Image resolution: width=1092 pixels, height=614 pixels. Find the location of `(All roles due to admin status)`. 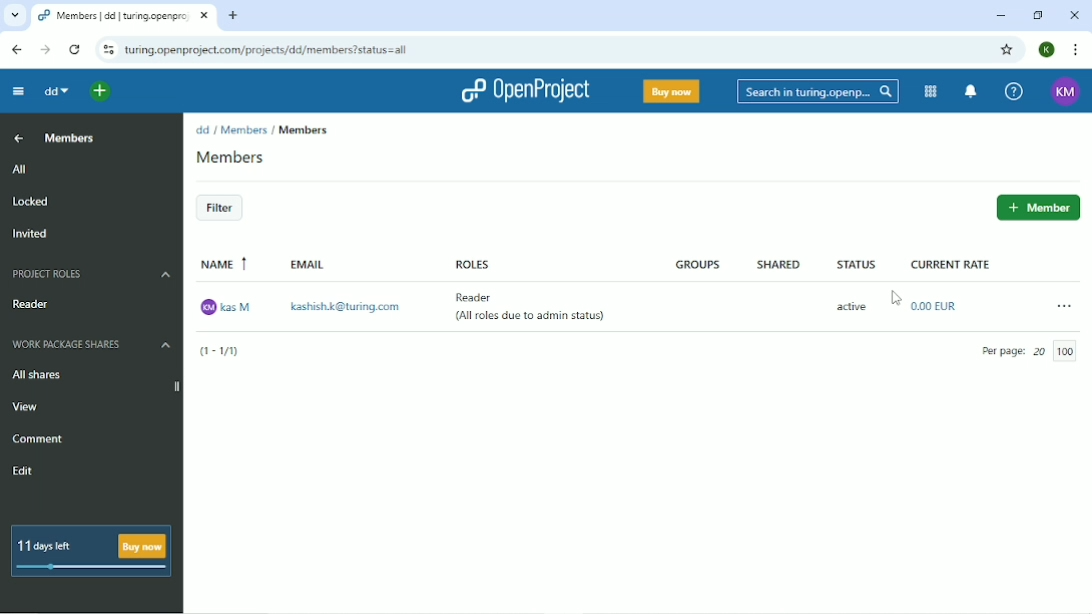

(All roles due to admin status) is located at coordinates (531, 319).